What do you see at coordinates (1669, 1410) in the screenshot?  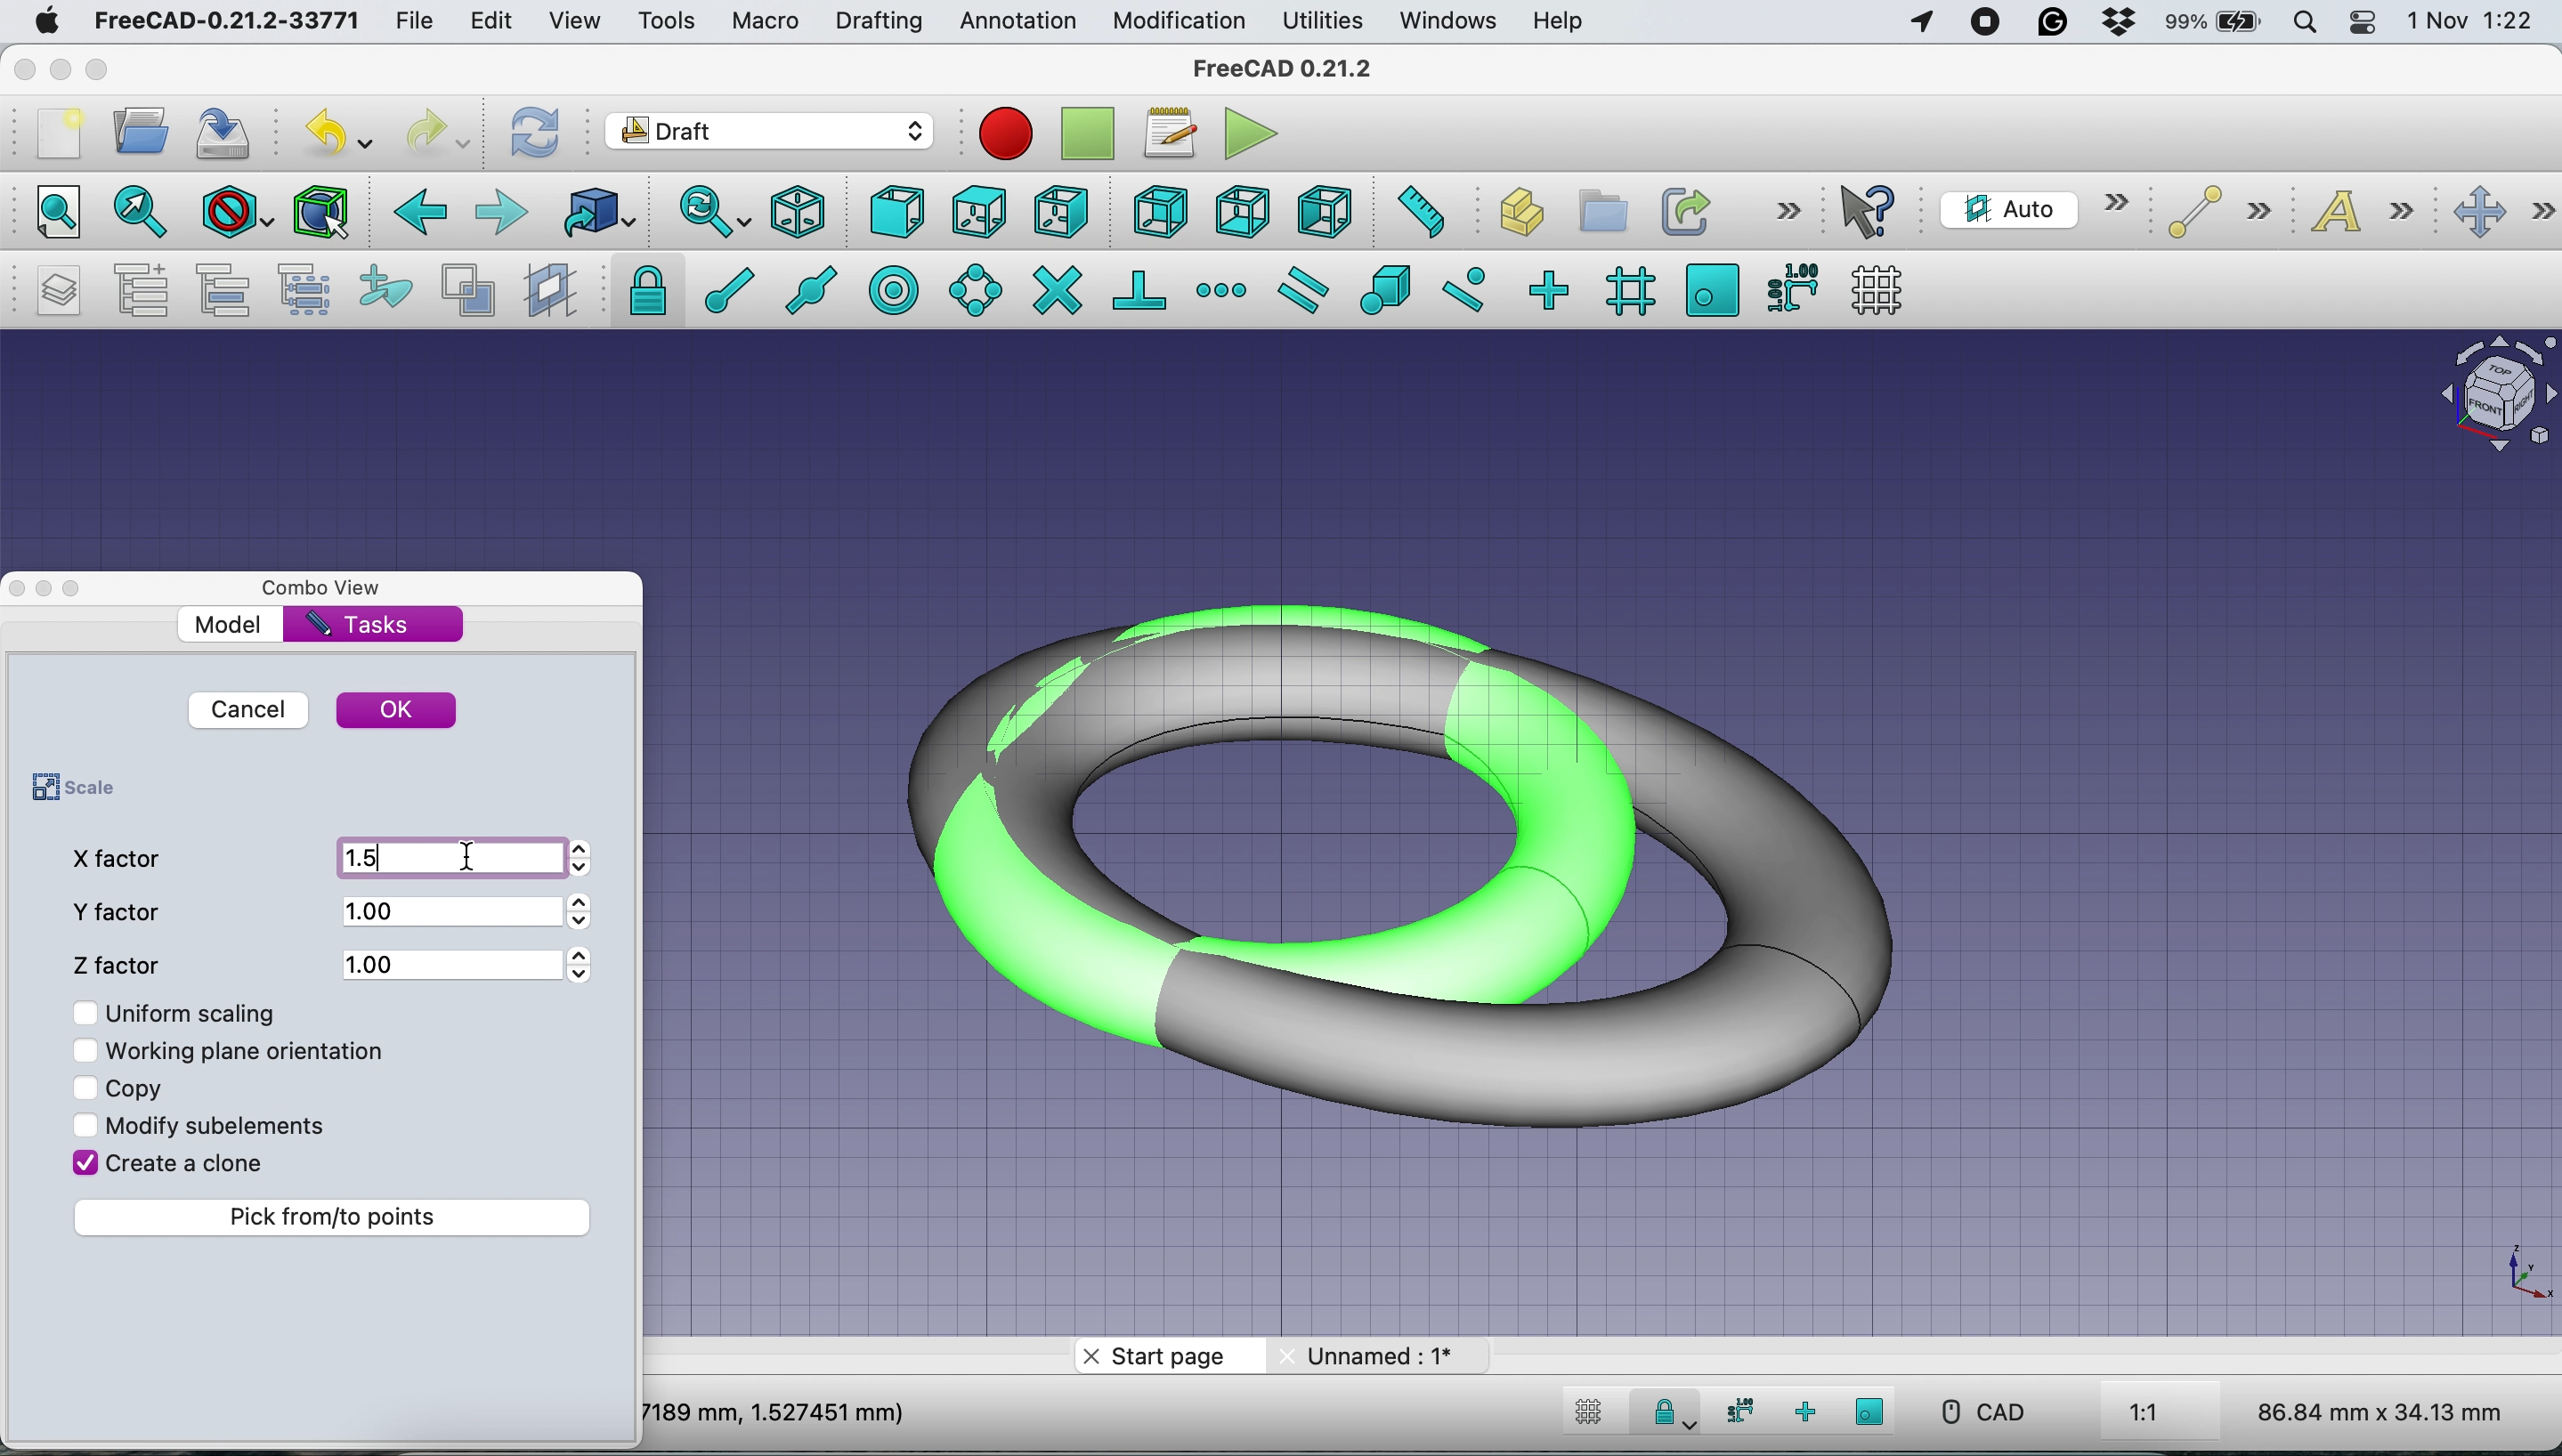 I see `Snap Lock` at bounding box center [1669, 1410].